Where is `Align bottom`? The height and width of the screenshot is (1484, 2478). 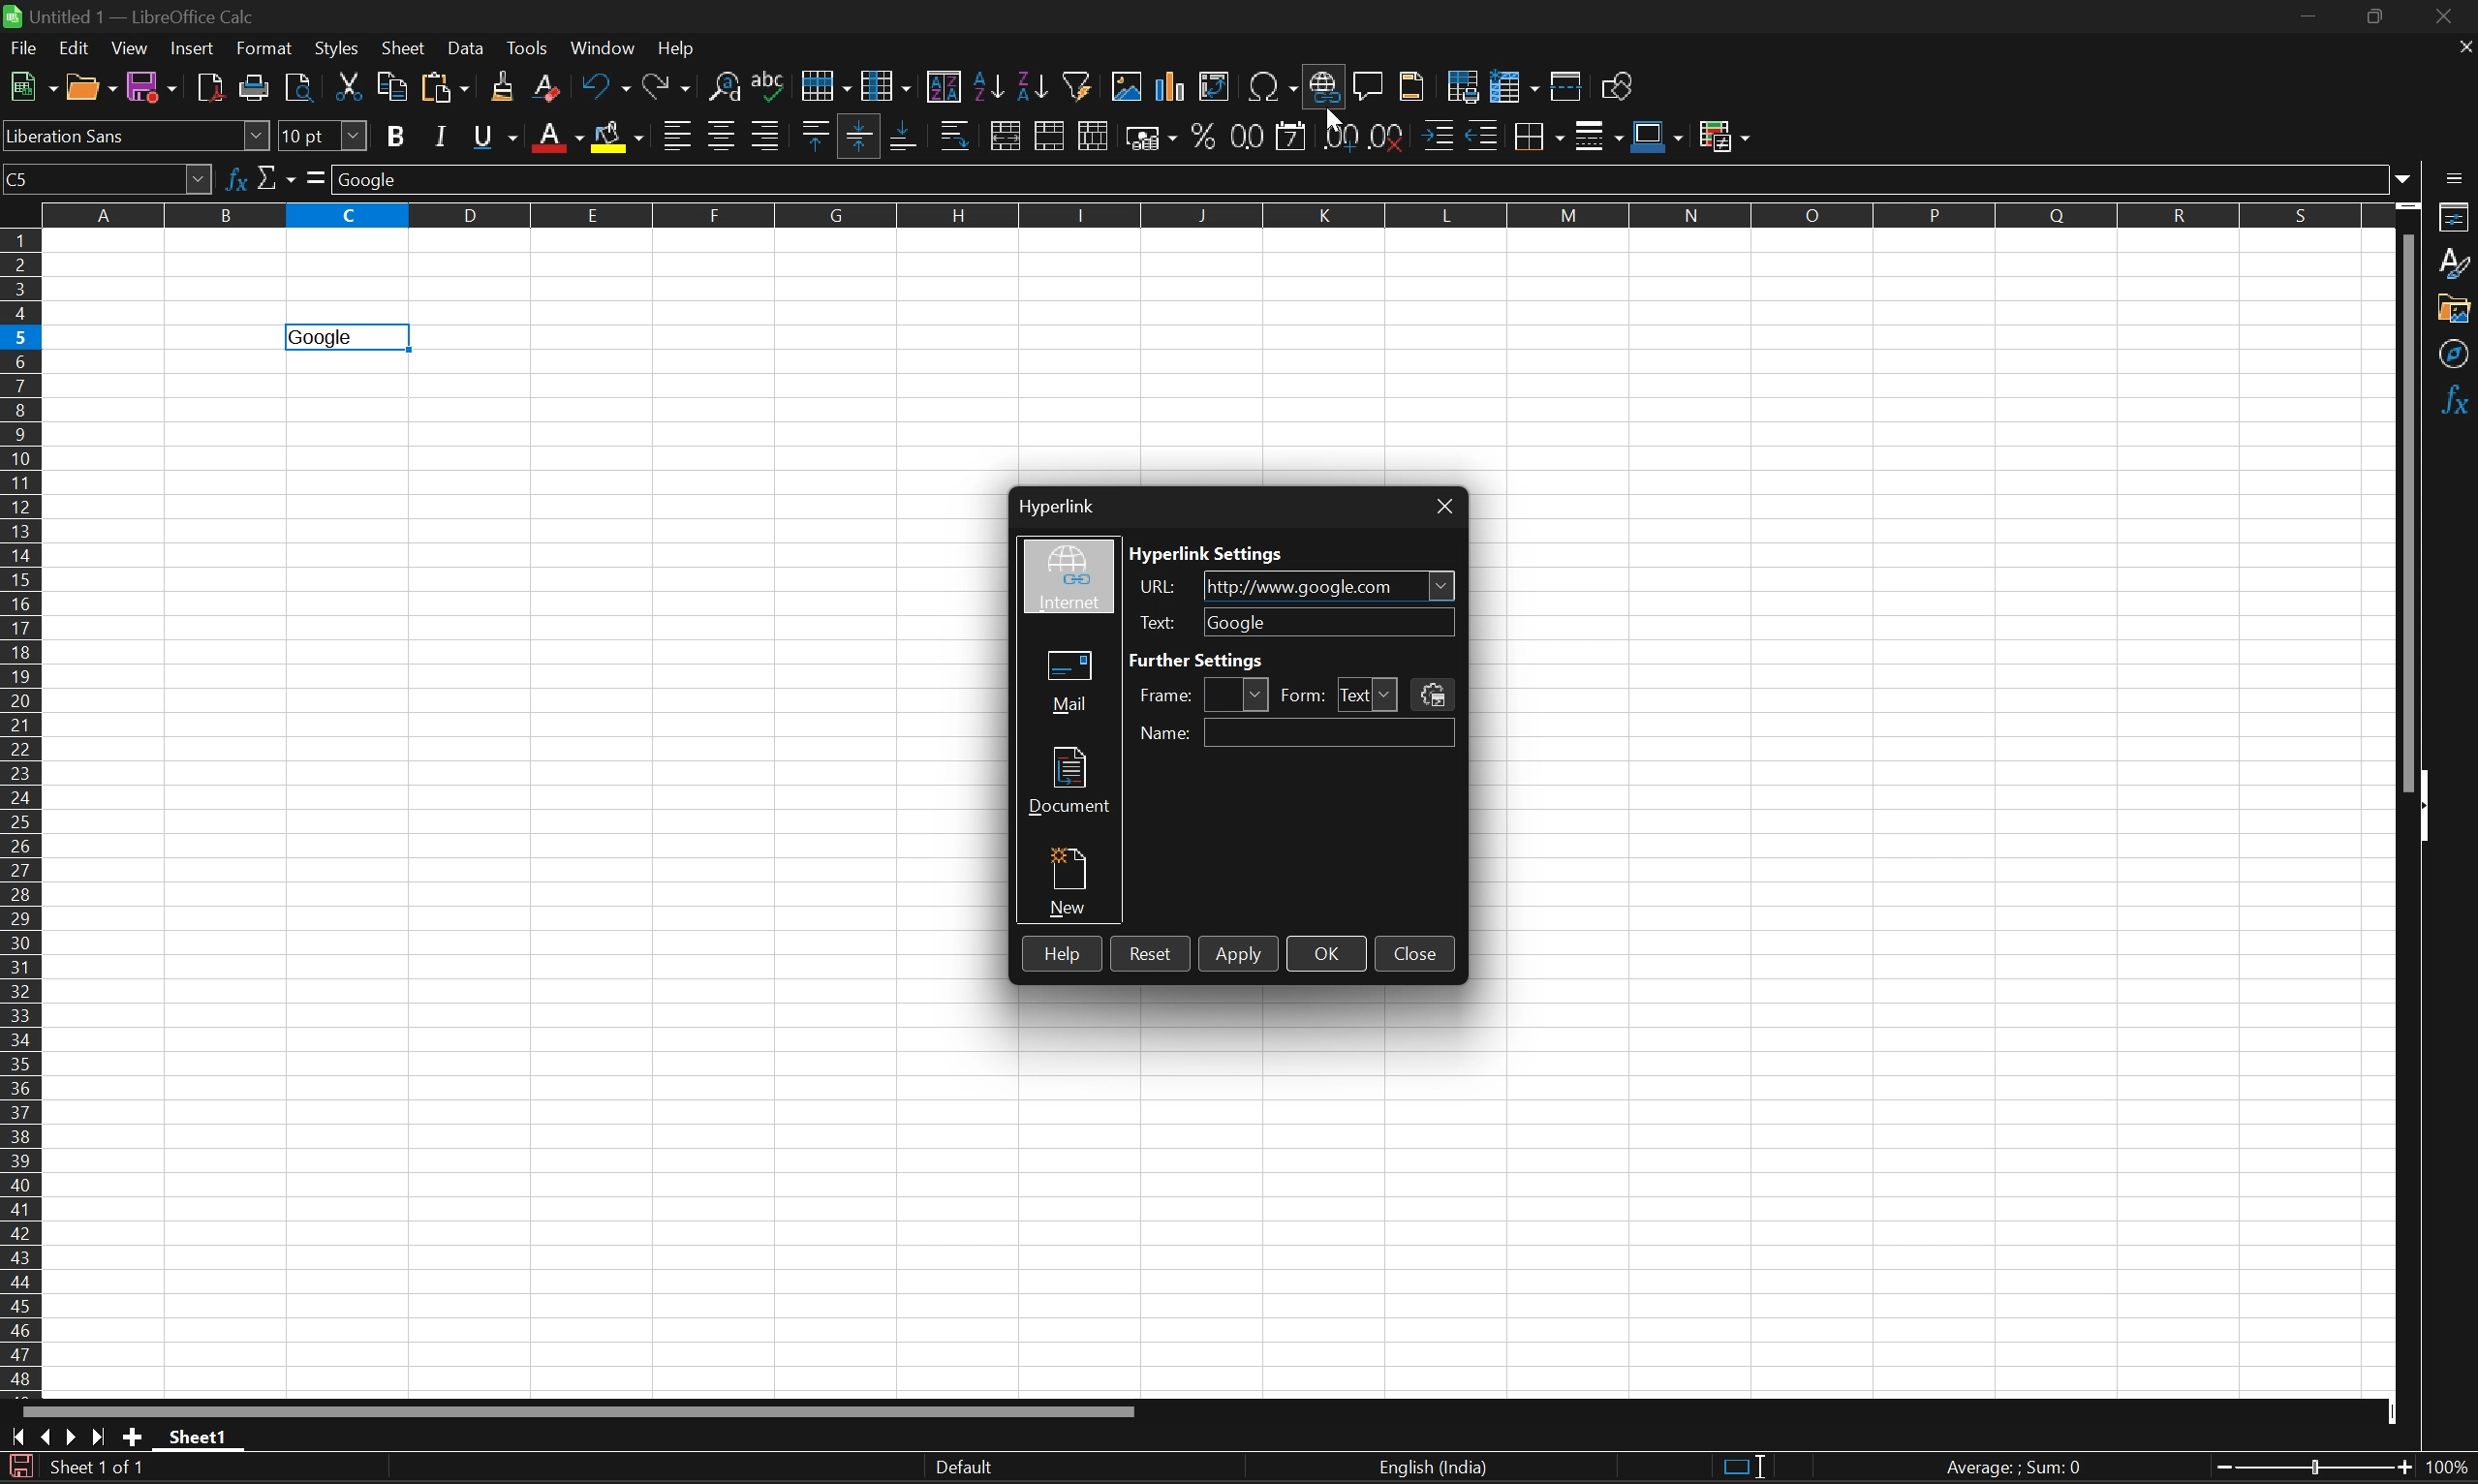 Align bottom is located at coordinates (904, 134).